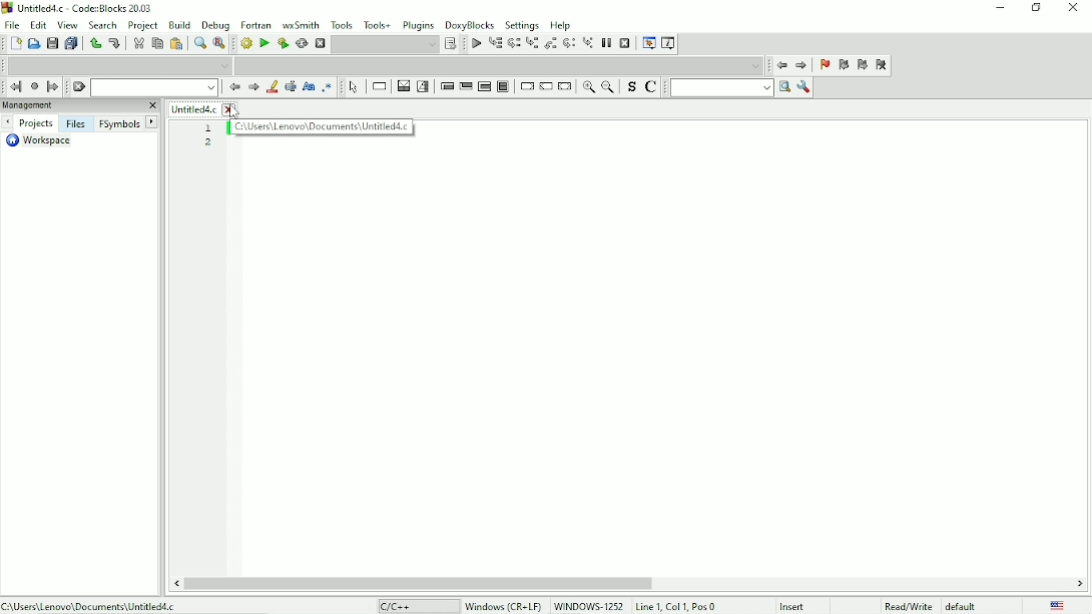 This screenshot has height=614, width=1092. Describe the element at coordinates (391, 605) in the screenshot. I see `C/C++` at that location.